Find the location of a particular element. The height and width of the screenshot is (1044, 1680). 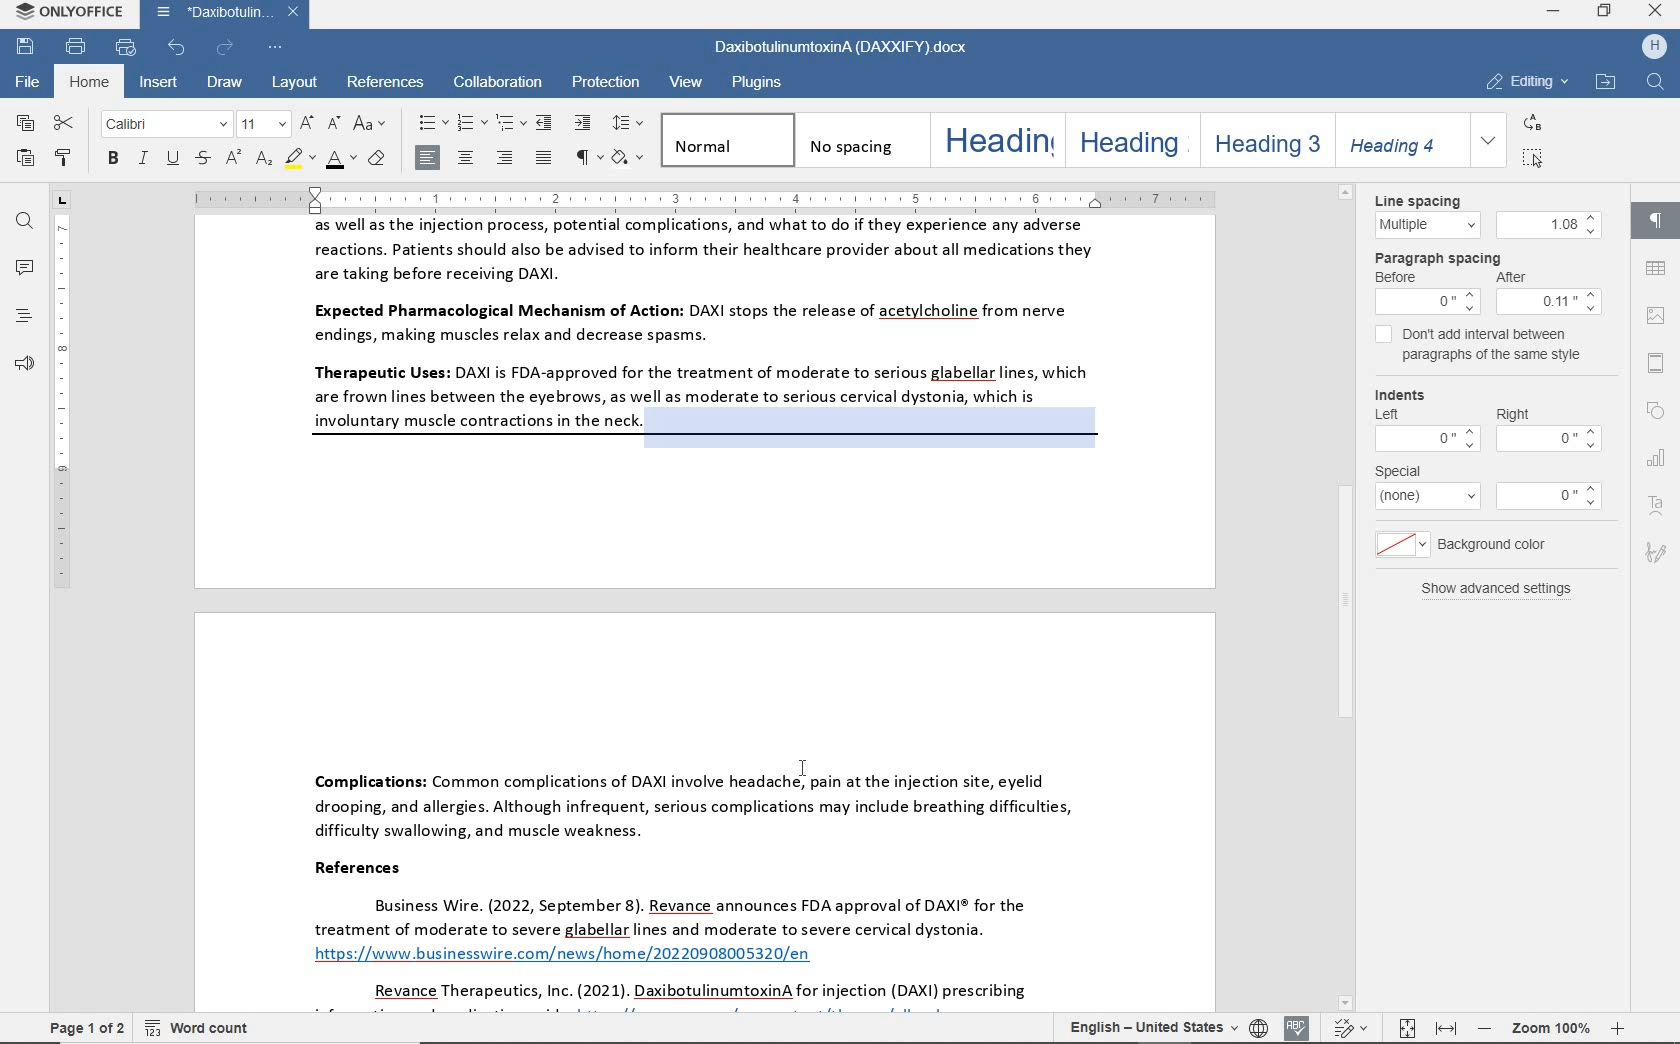

comments is located at coordinates (23, 268).